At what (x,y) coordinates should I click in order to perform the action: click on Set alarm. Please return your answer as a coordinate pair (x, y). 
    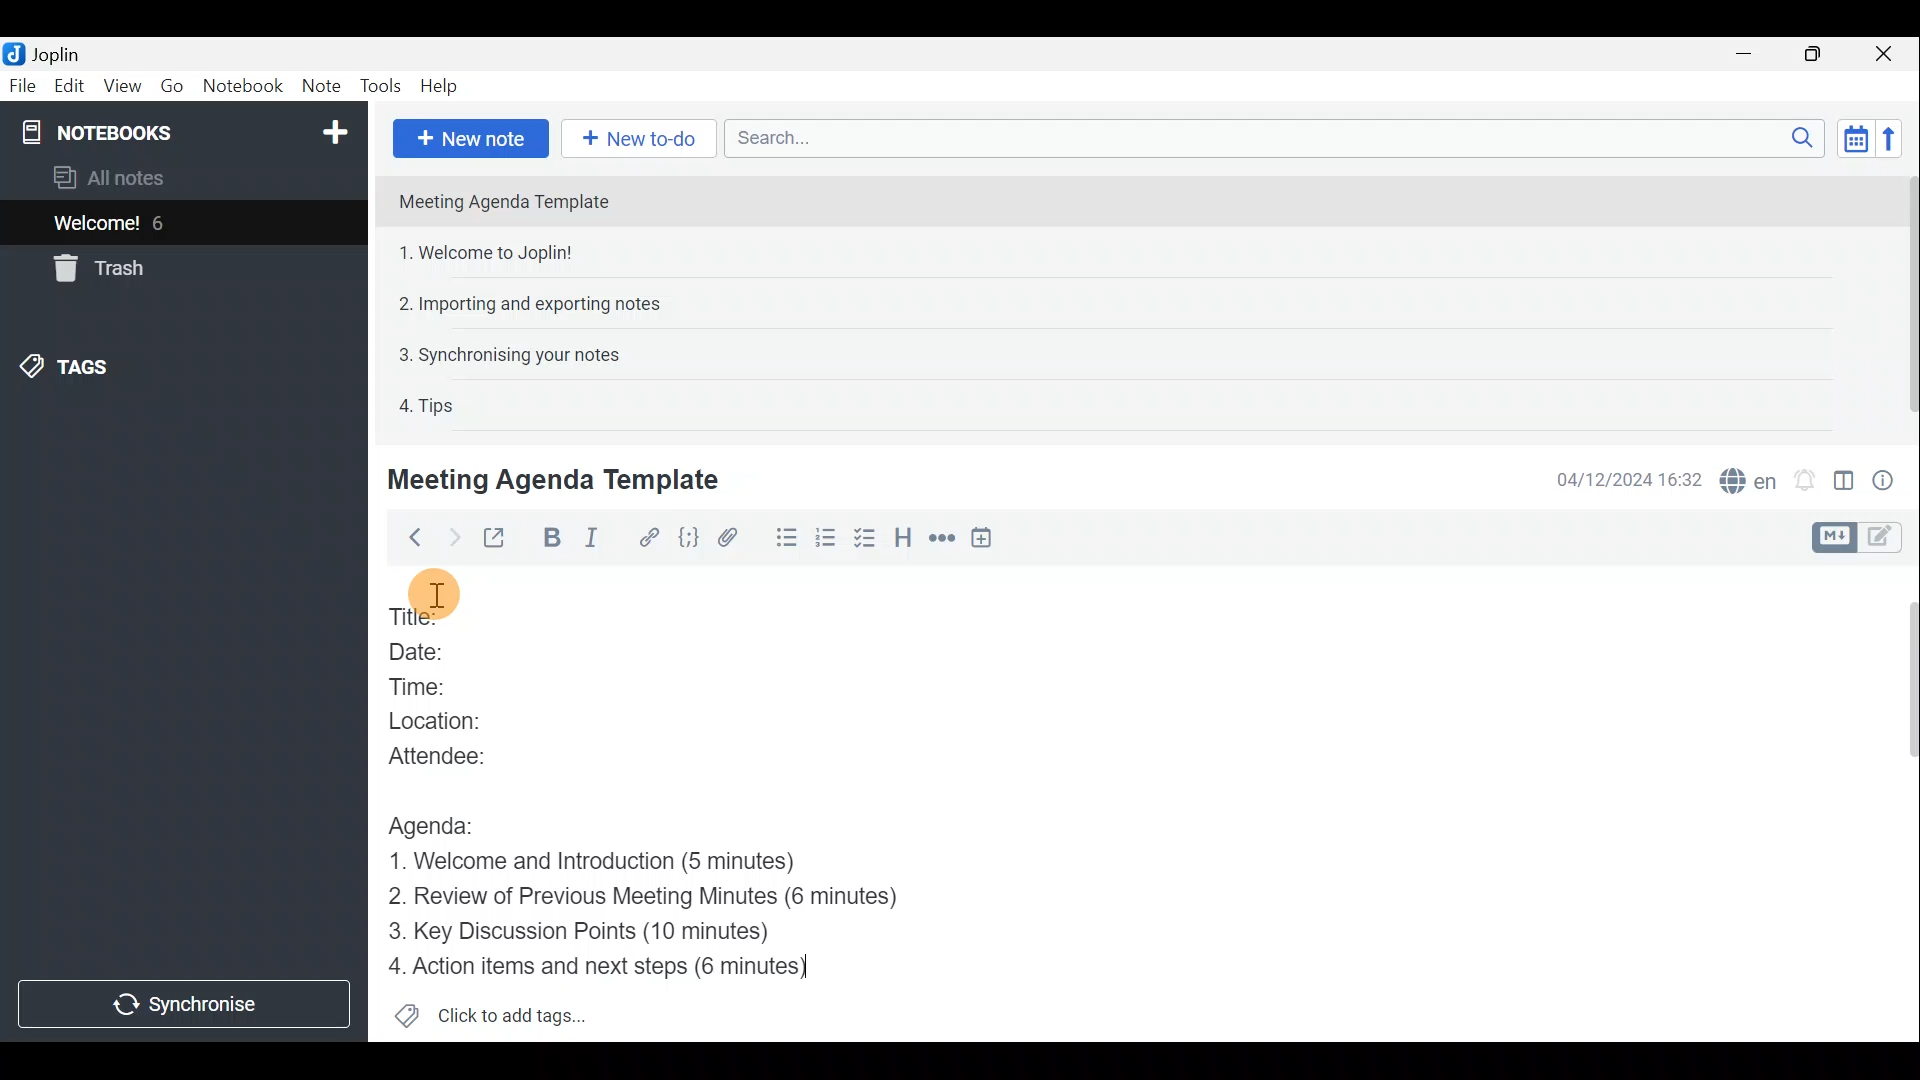
    Looking at the image, I should click on (1807, 480).